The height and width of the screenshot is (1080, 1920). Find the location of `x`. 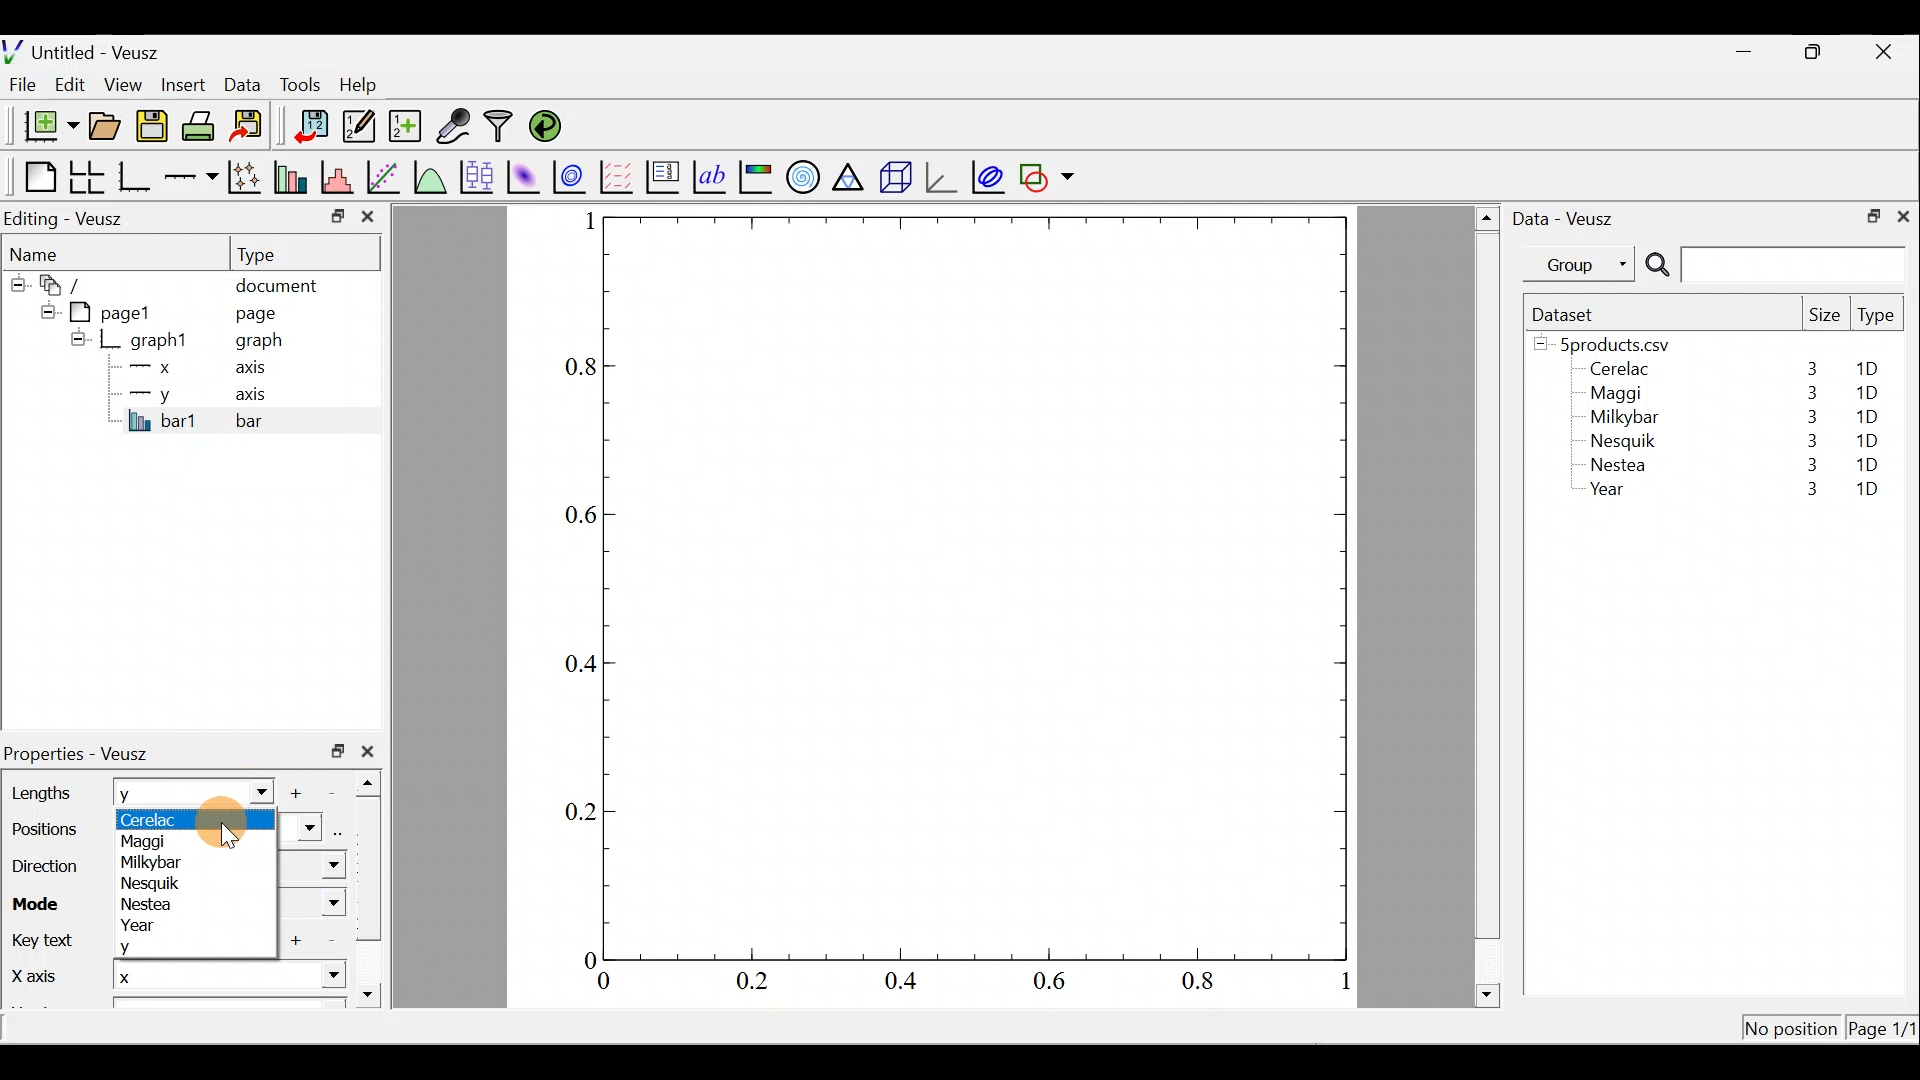

x is located at coordinates (166, 978).